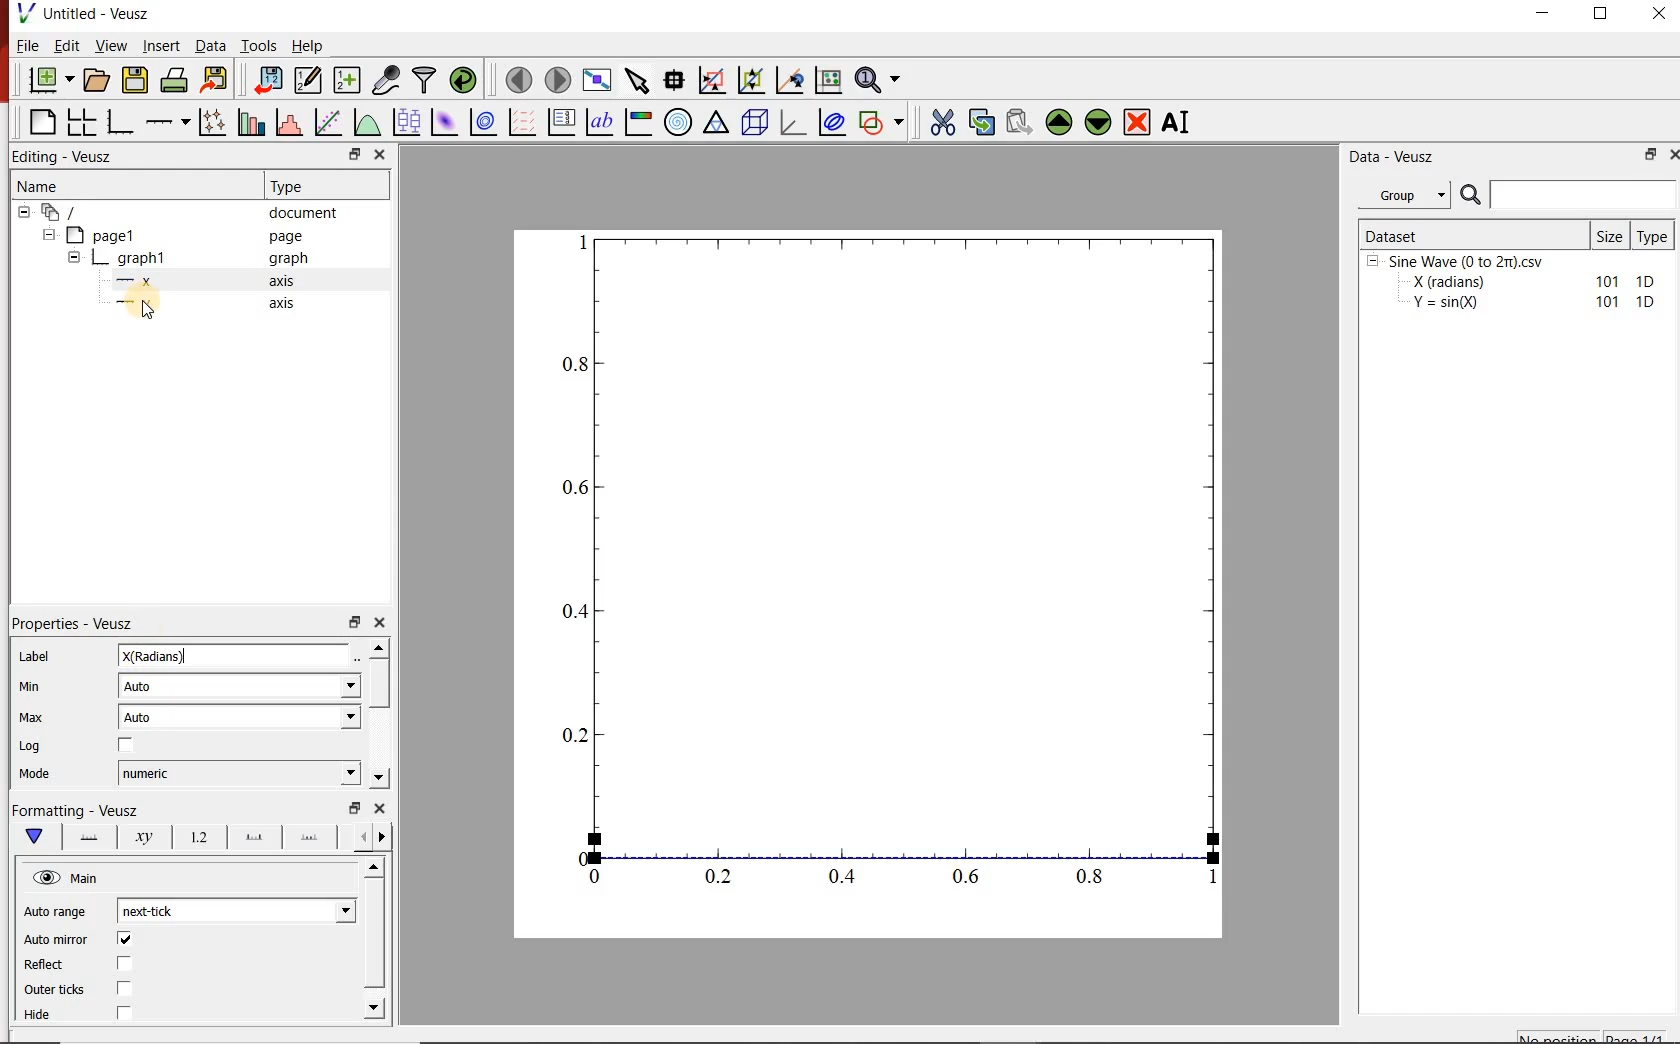 The image size is (1680, 1044). What do you see at coordinates (309, 80) in the screenshot?
I see `edit and enter new datasets` at bounding box center [309, 80].